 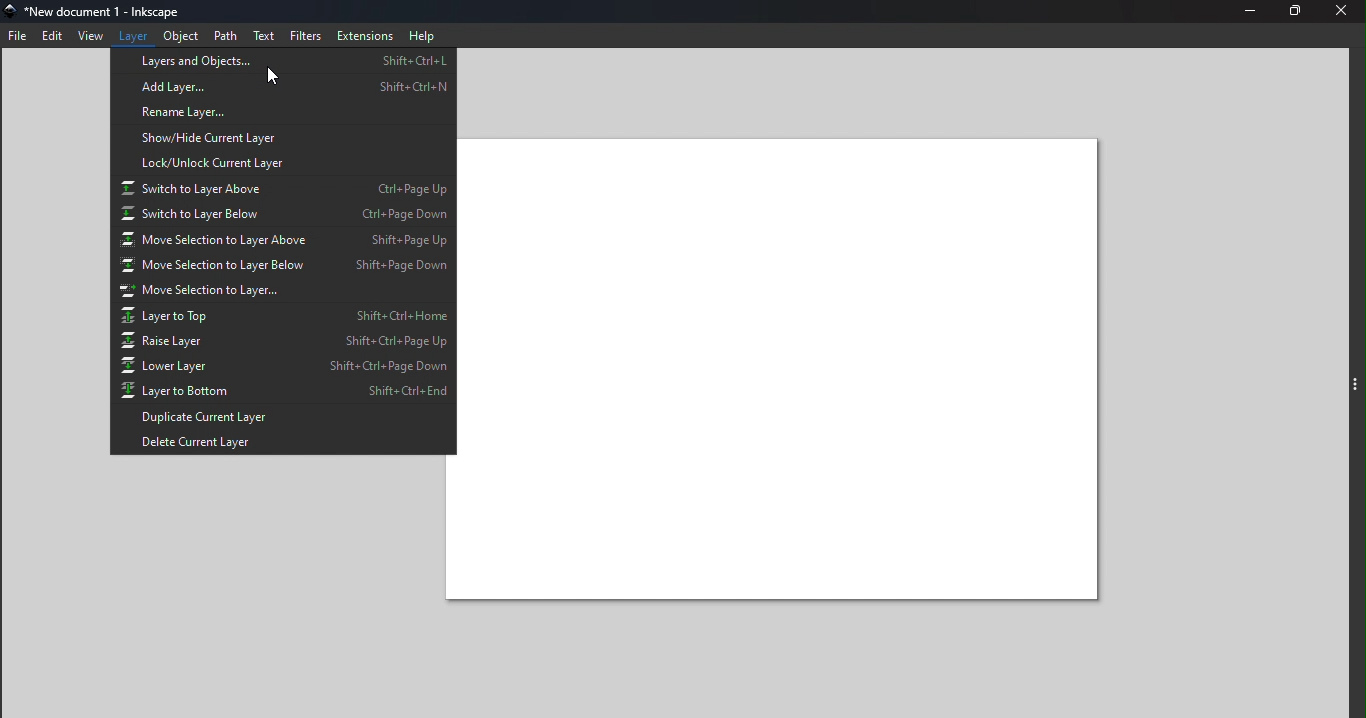 I want to click on Switch to layer above, so click(x=281, y=188).